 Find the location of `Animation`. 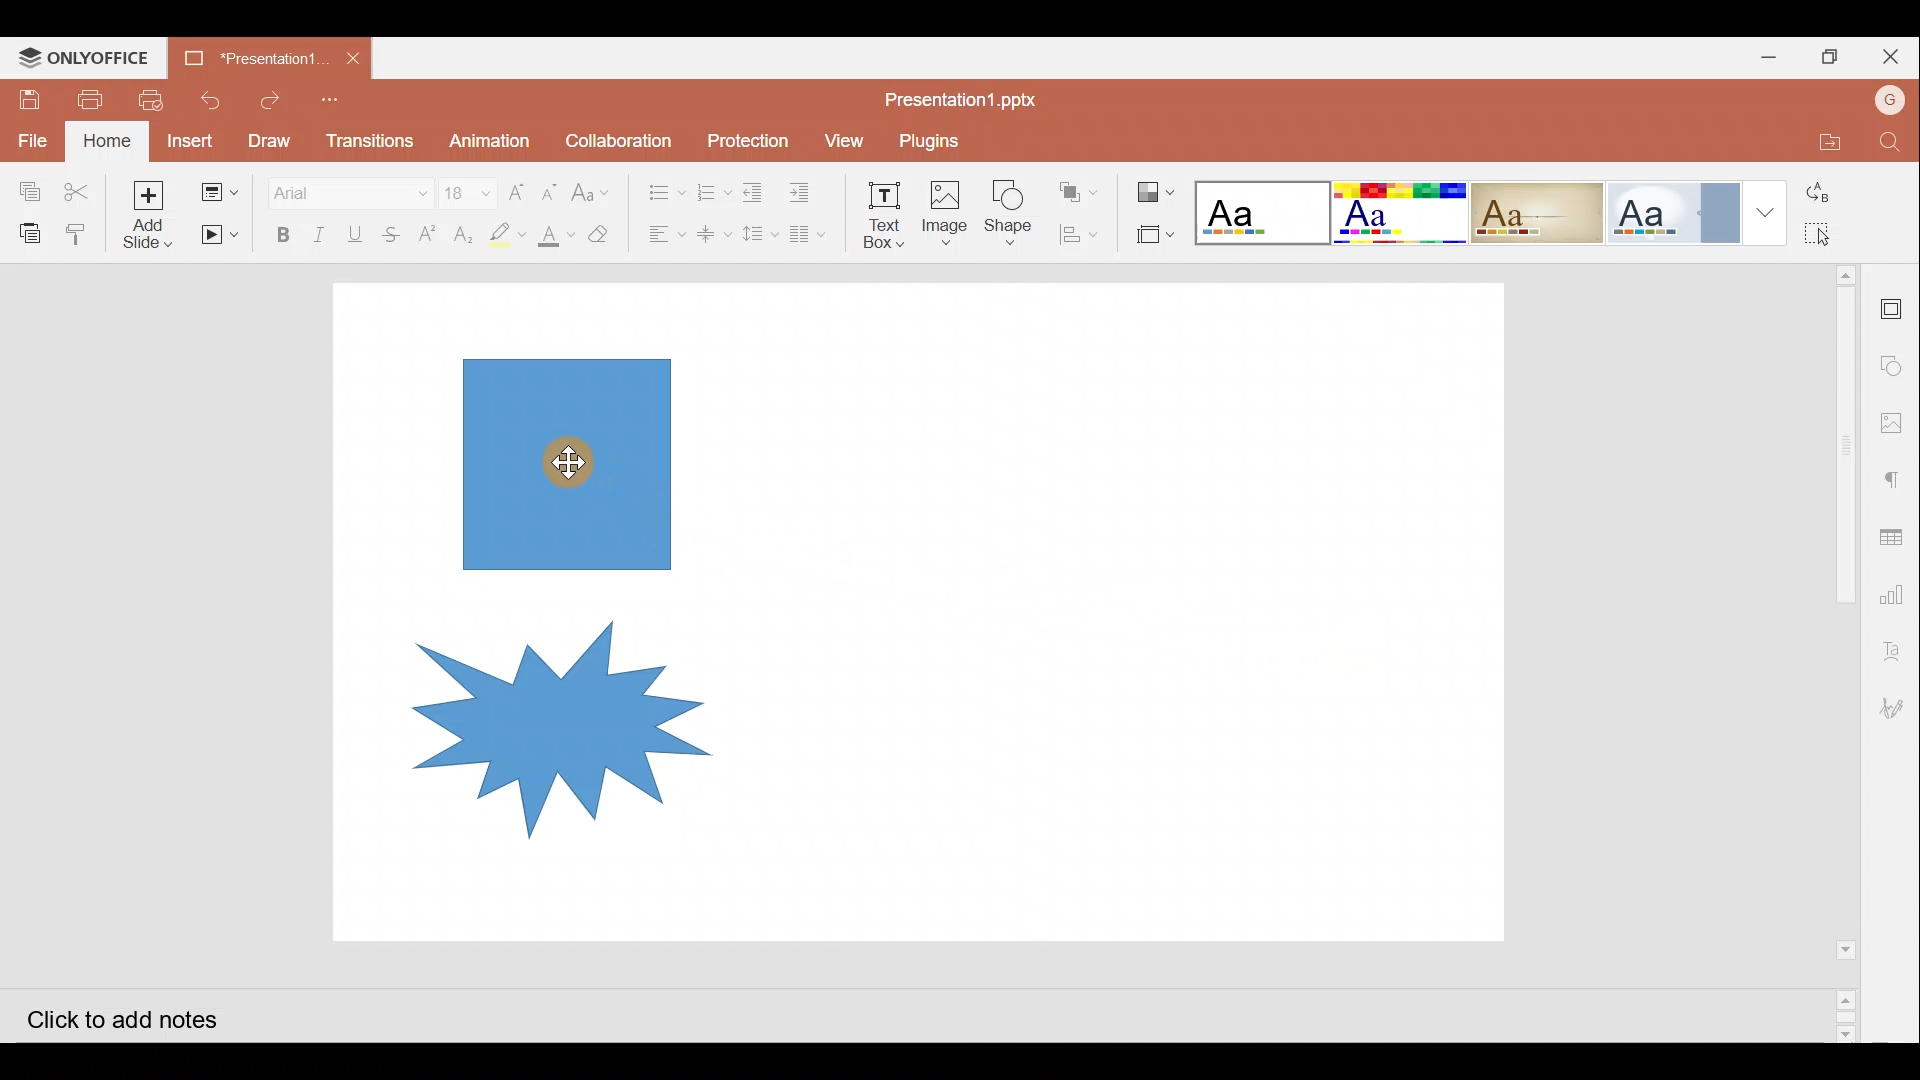

Animation is located at coordinates (490, 135).